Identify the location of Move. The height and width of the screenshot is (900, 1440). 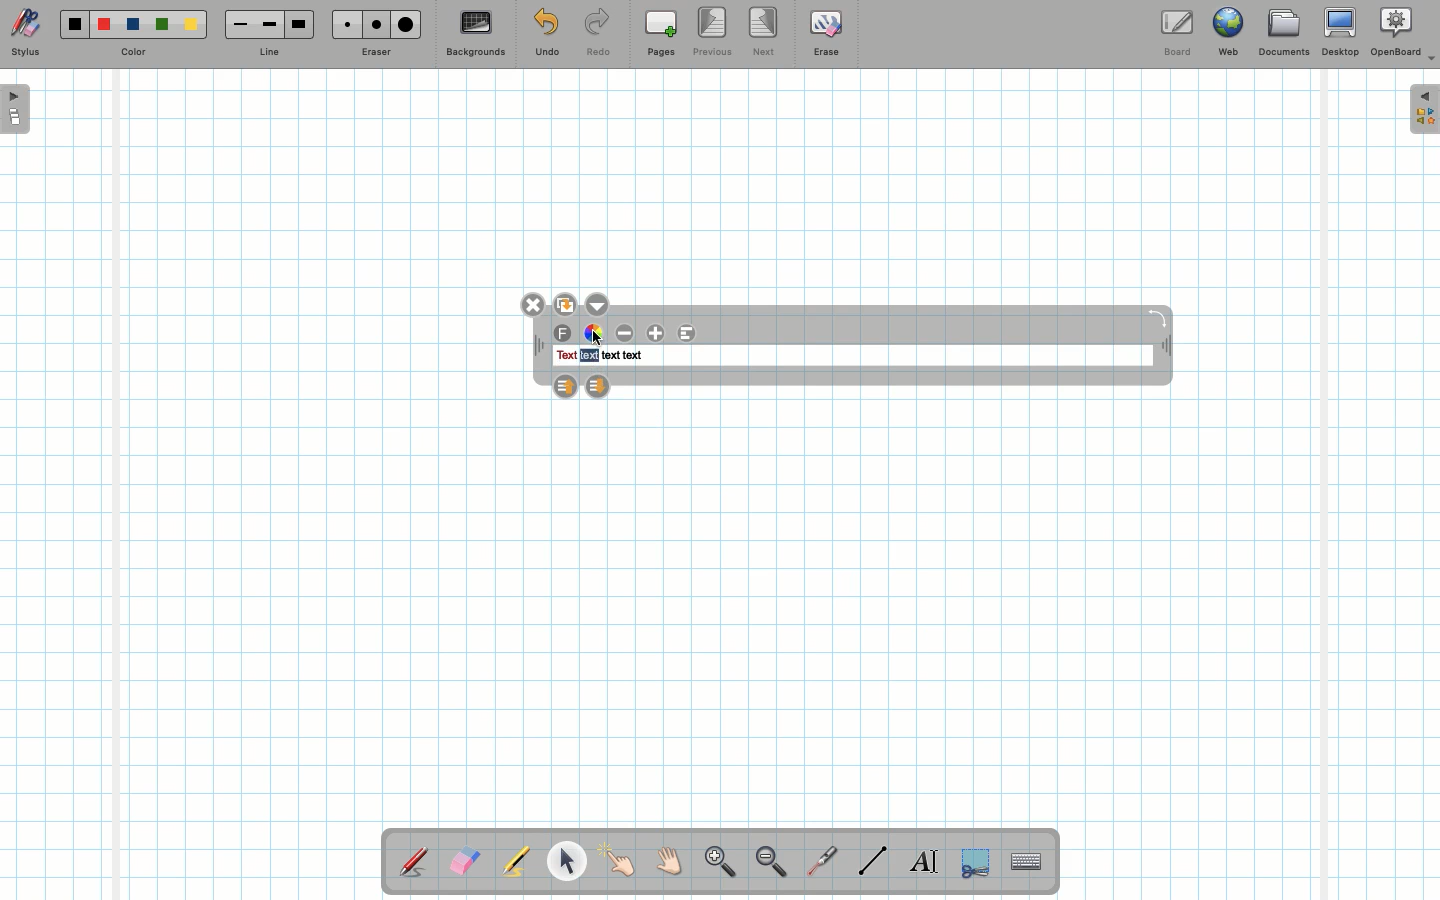
(1164, 348).